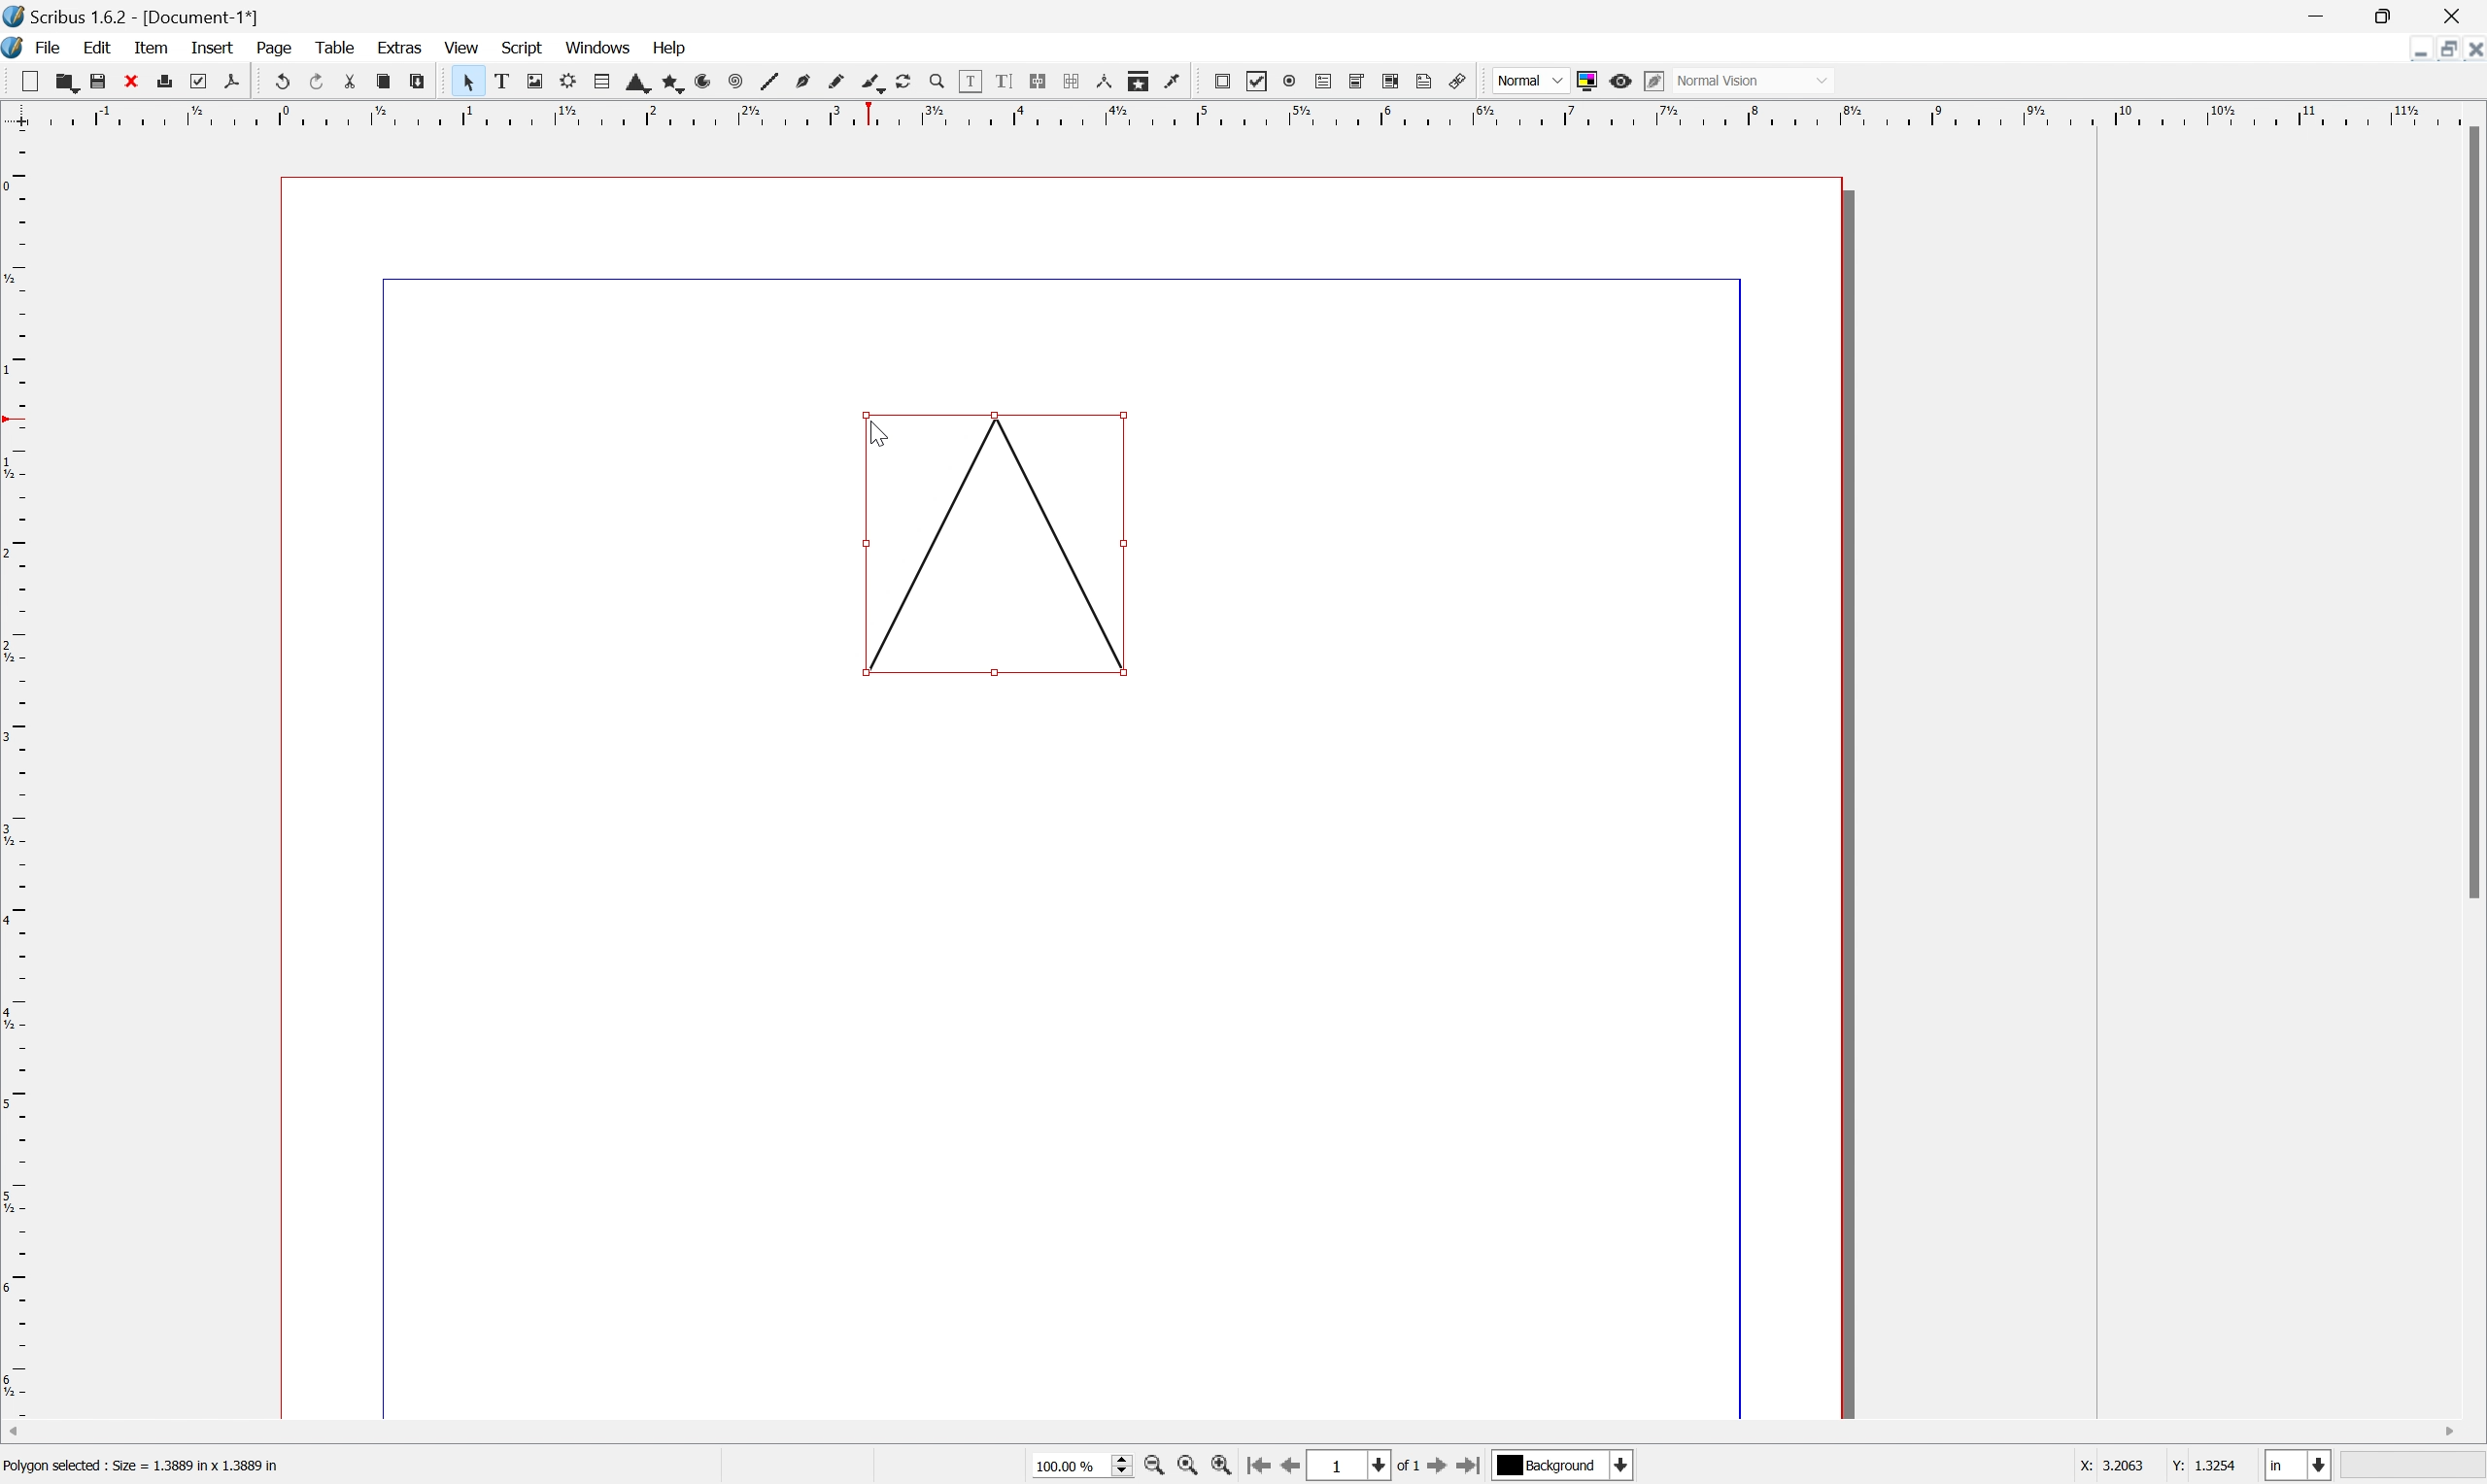 The image size is (2487, 1484). What do you see at coordinates (2445, 1433) in the screenshot?
I see `Scroll Right` at bounding box center [2445, 1433].